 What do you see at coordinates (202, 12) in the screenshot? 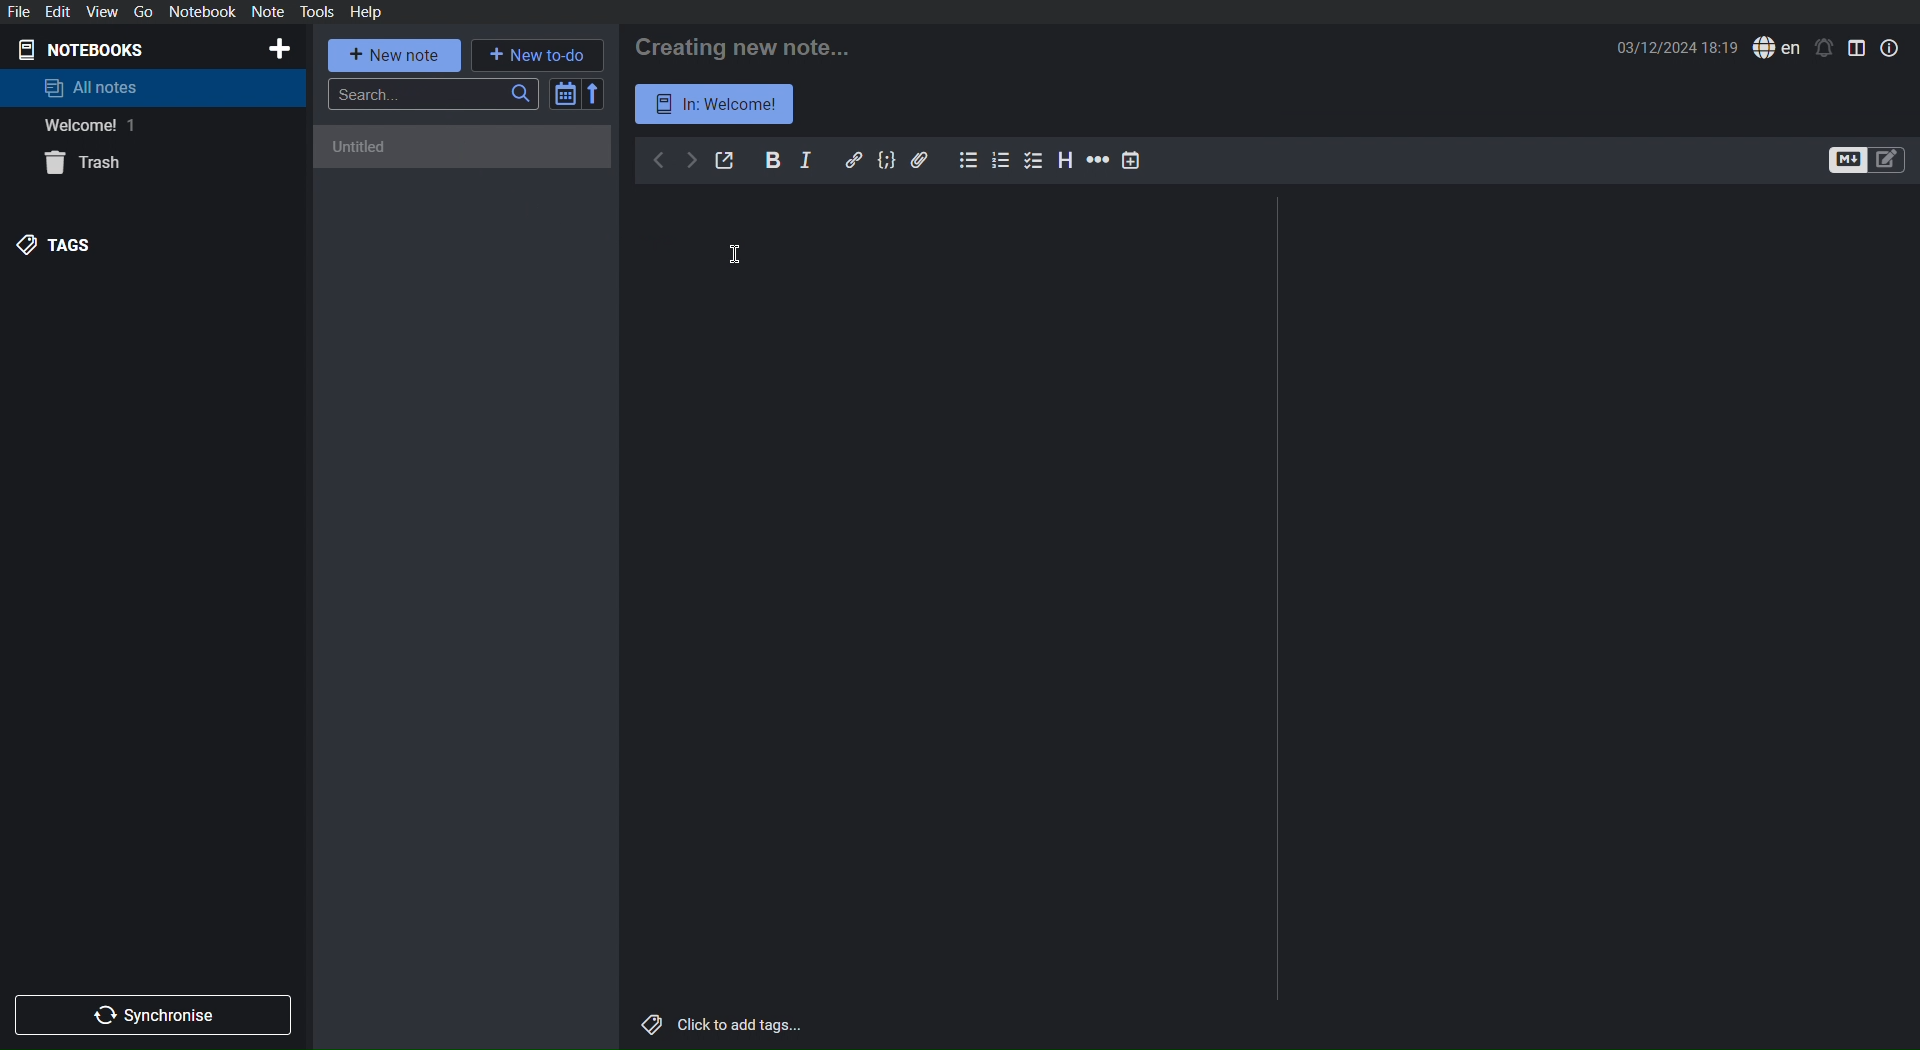
I see `Notebook` at bounding box center [202, 12].